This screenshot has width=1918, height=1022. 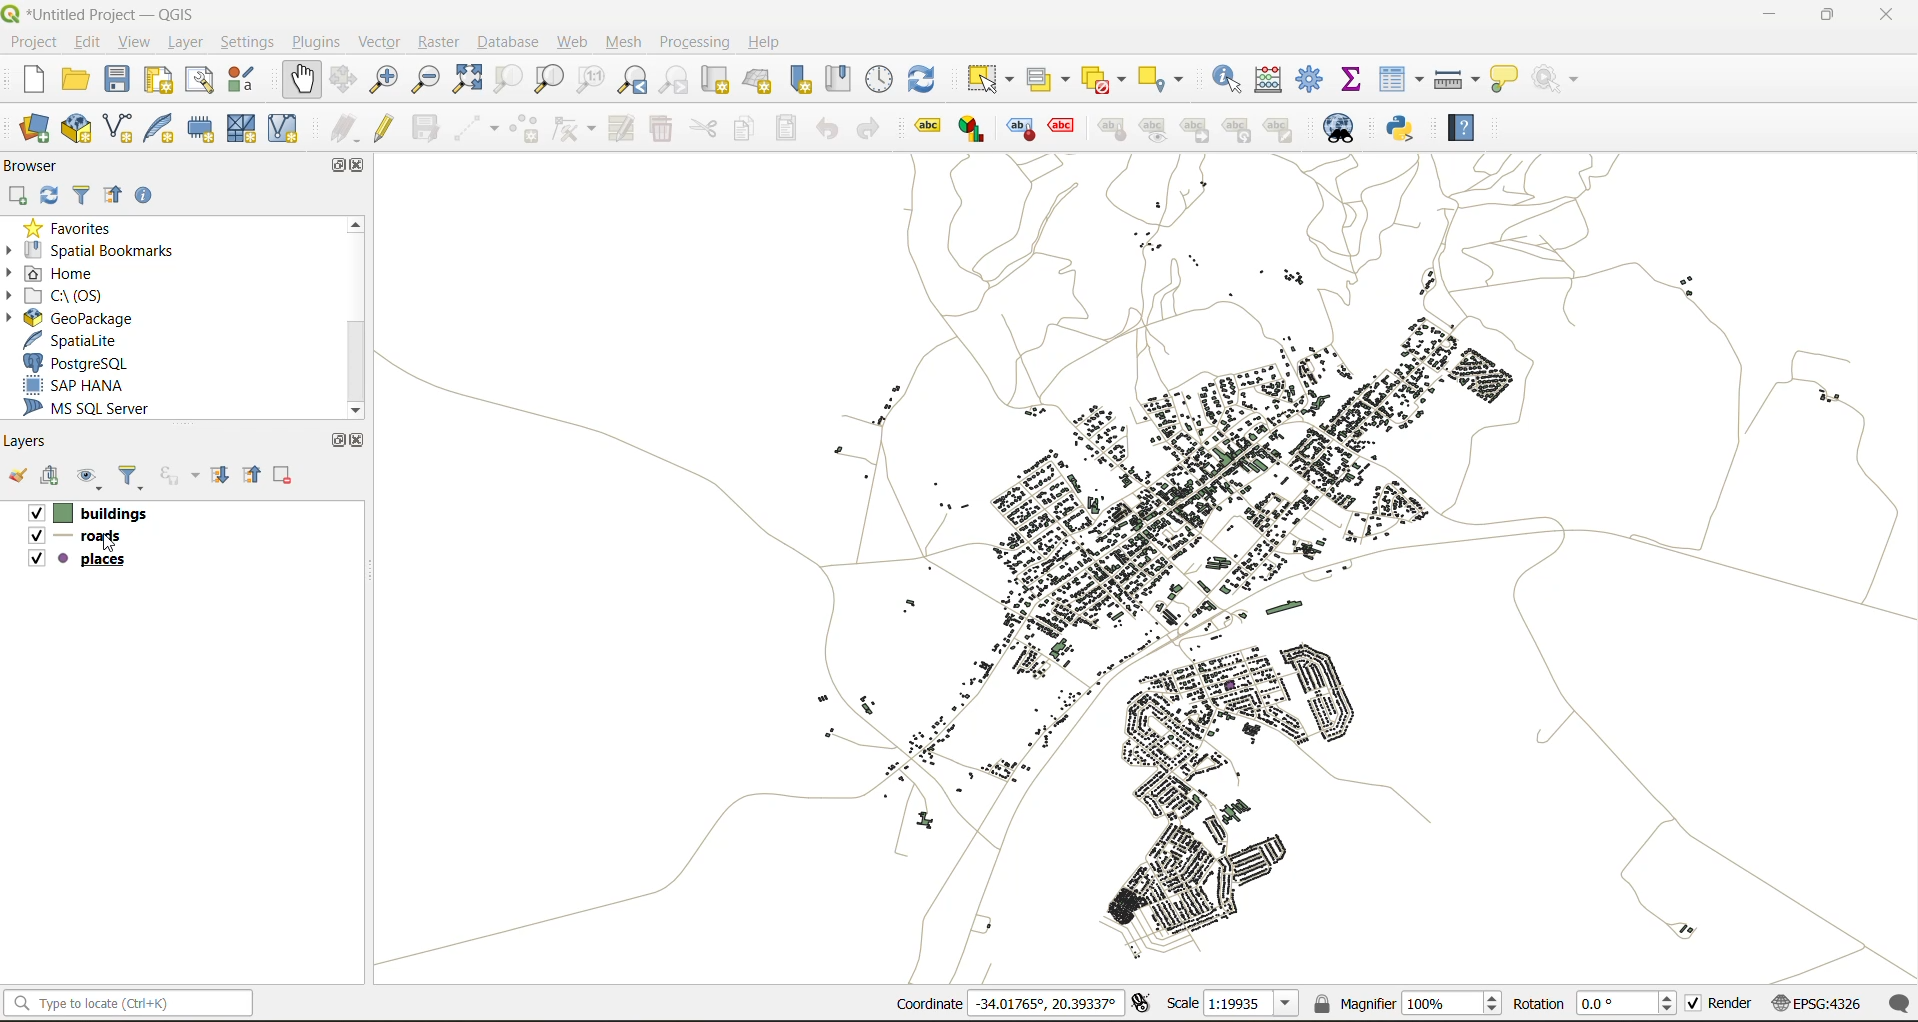 I want to click on show spatial bookmark, so click(x=840, y=83).